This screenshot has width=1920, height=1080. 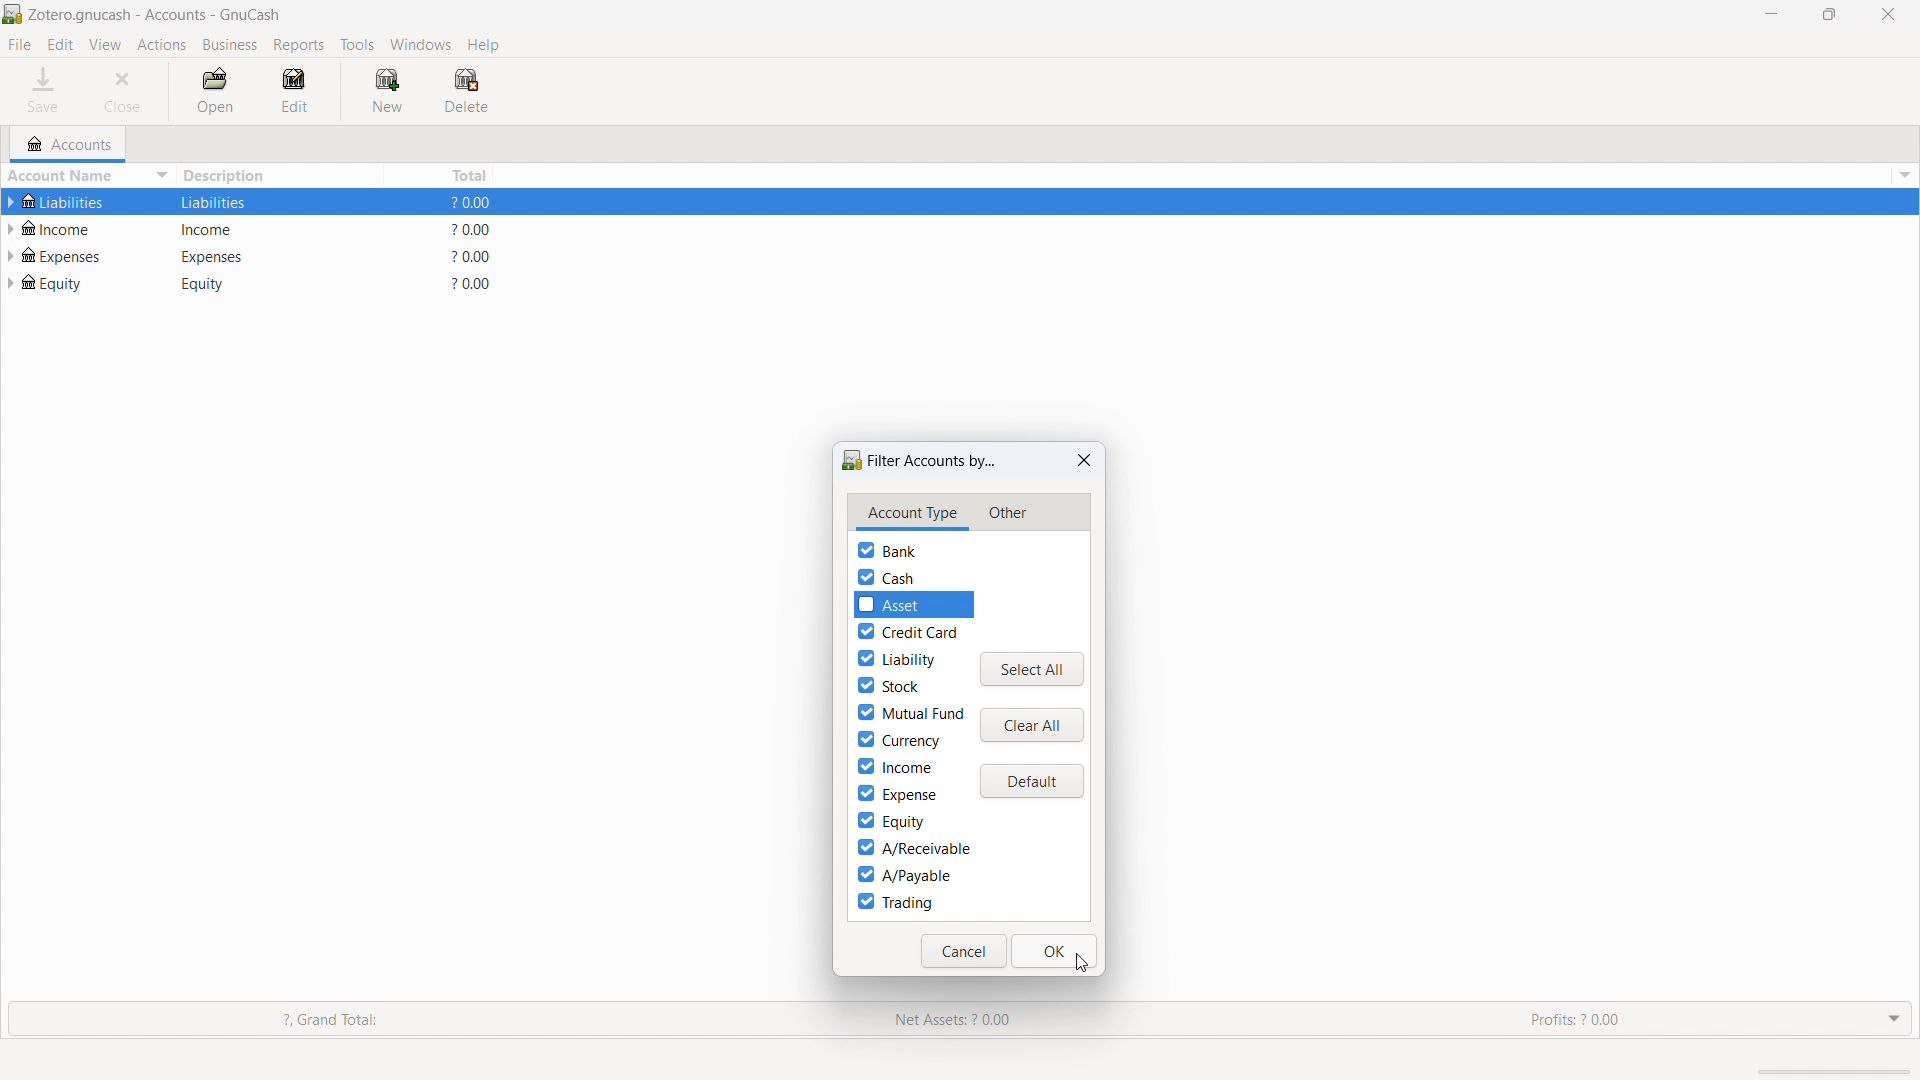 What do you see at coordinates (229, 228) in the screenshot?
I see `Income` at bounding box center [229, 228].